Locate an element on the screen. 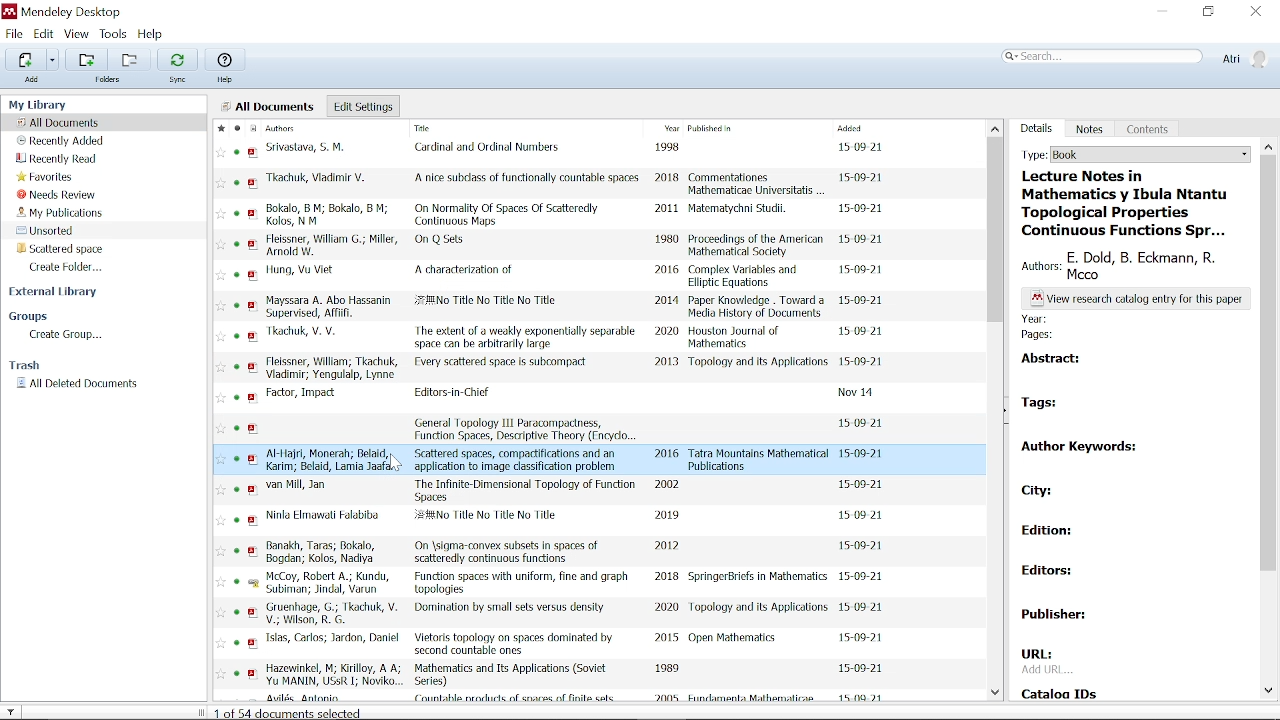 The image size is (1280, 720). 2020 is located at coordinates (666, 332).